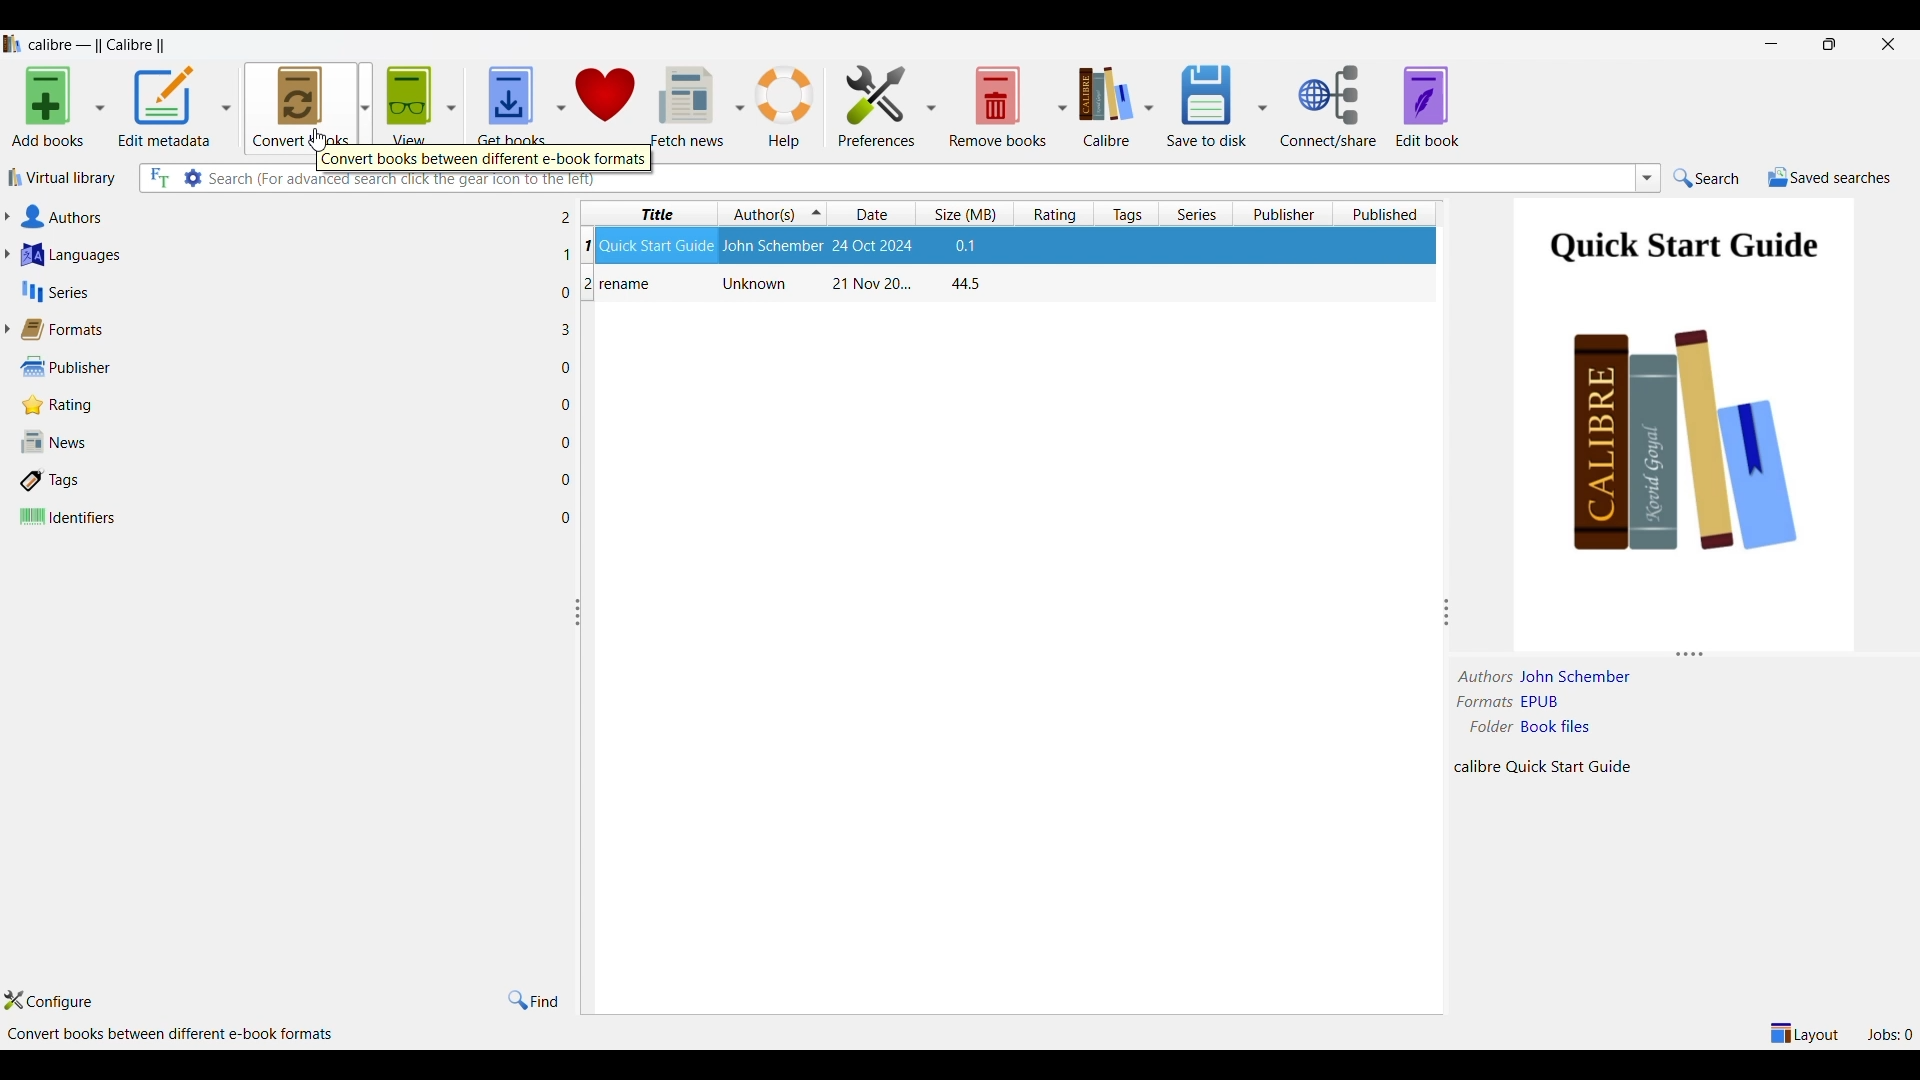 This screenshot has height=1080, width=1920. What do you see at coordinates (286, 481) in the screenshot?
I see `Tags` at bounding box center [286, 481].